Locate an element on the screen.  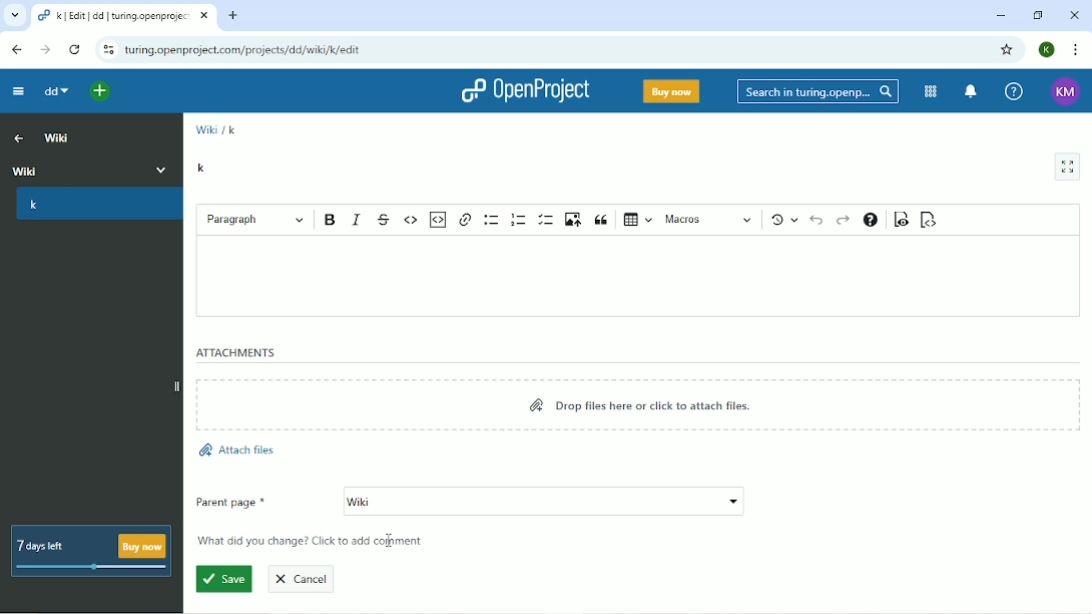
k is located at coordinates (203, 167).